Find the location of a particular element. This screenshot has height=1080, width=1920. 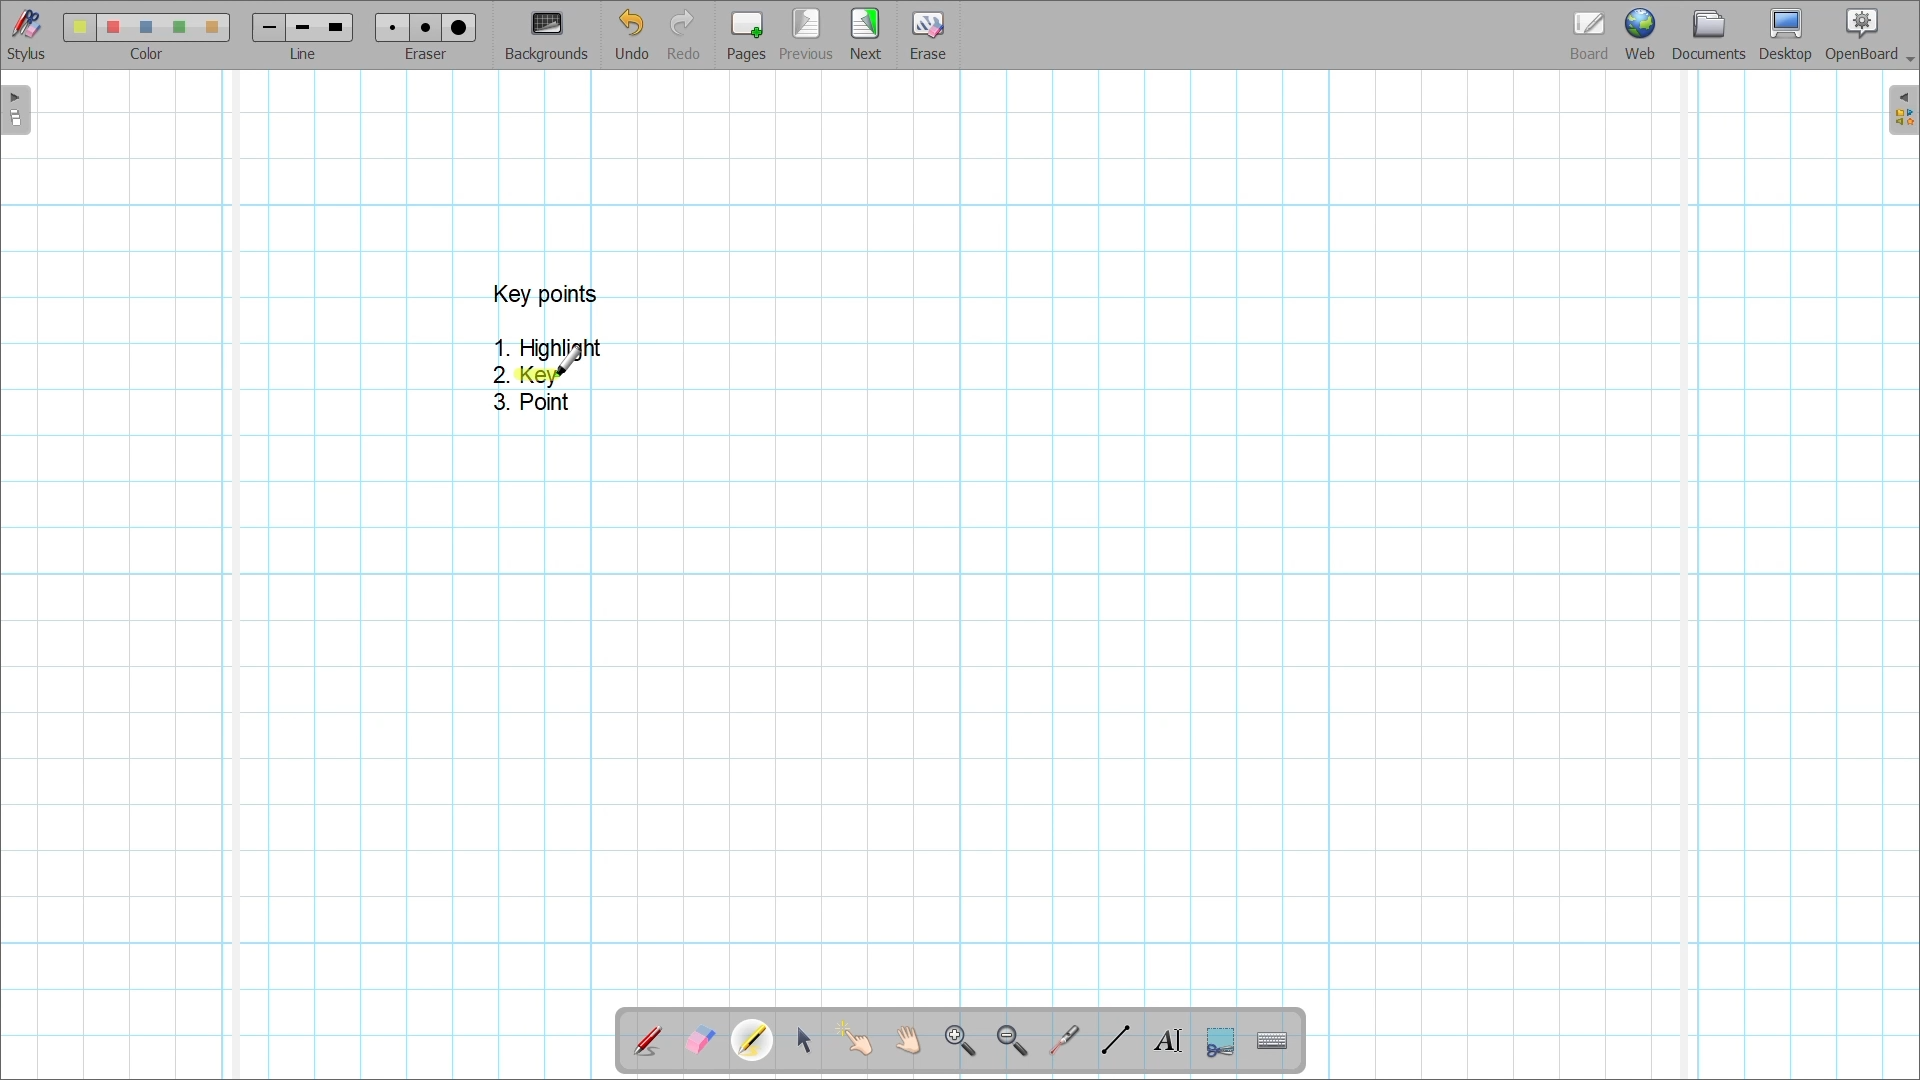

eraser 3 is located at coordinates (460, 27).